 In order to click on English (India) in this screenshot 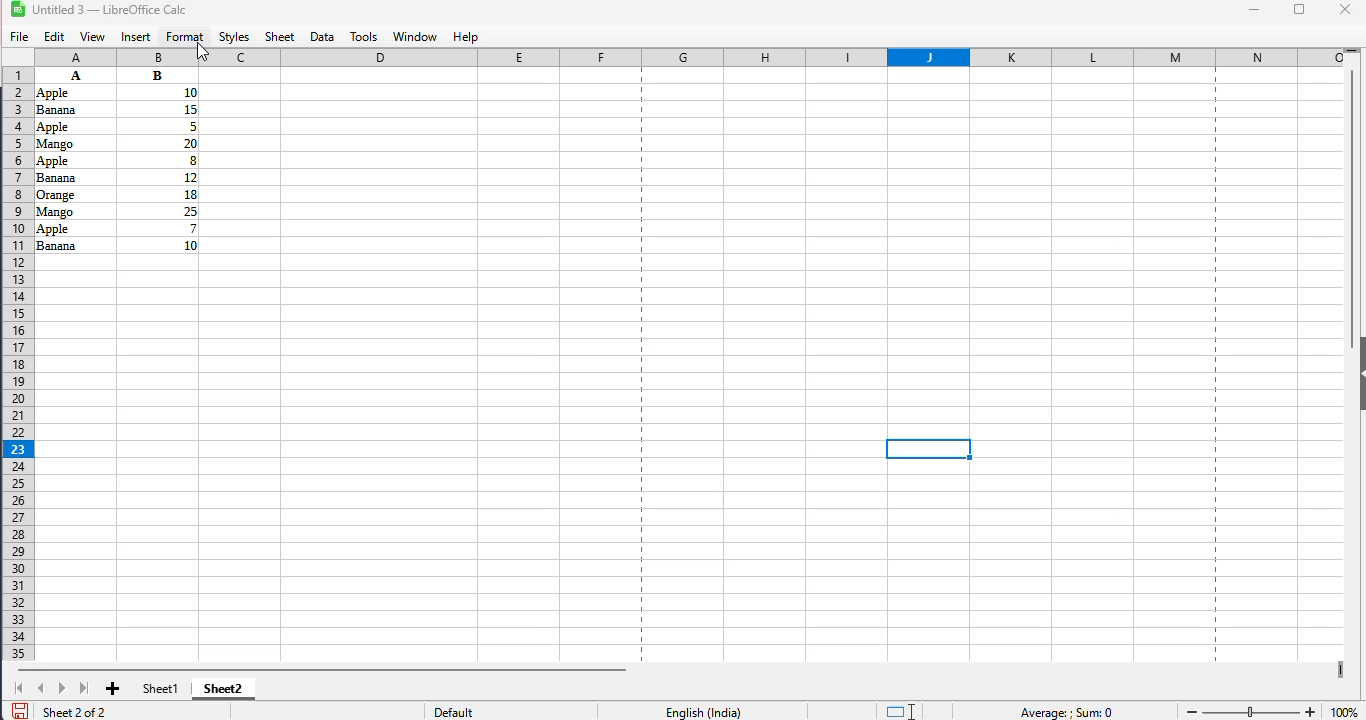, I will do `click(703, 711)`.